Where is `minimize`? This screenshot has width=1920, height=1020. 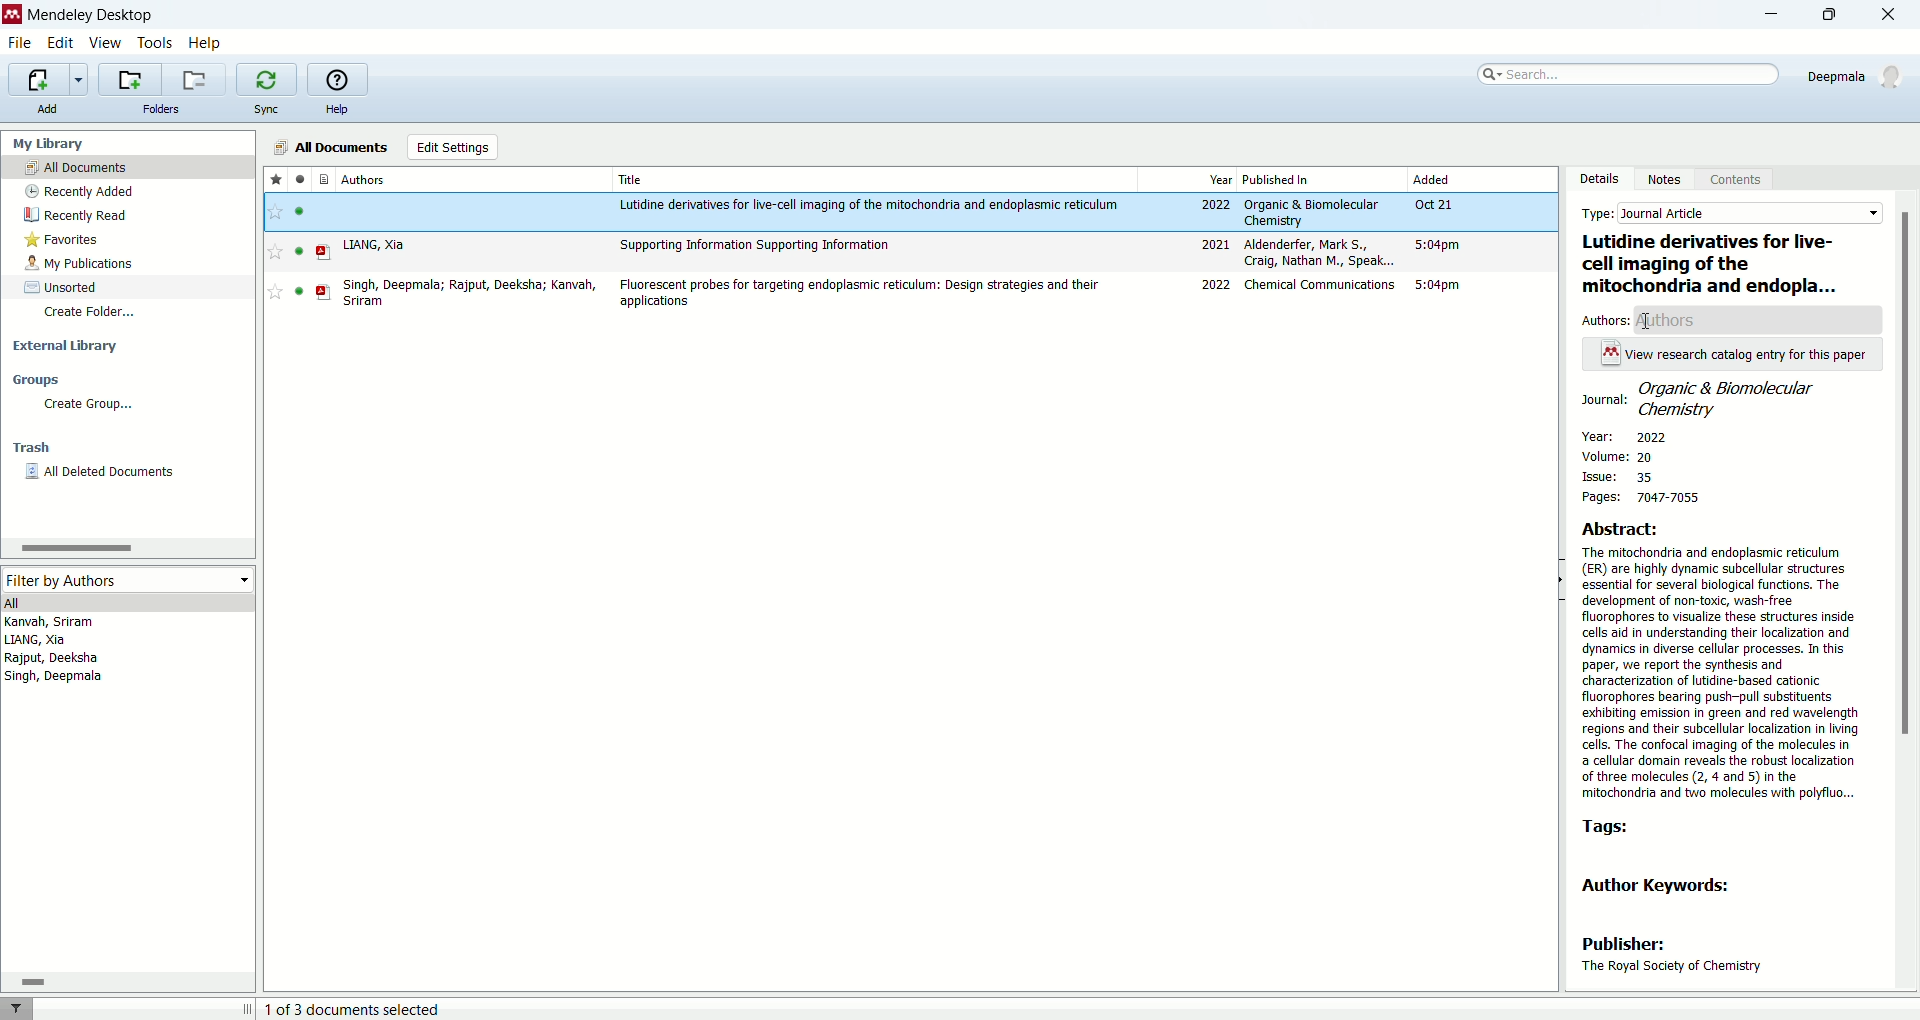 minimize is located at coordinates (1777, 13).